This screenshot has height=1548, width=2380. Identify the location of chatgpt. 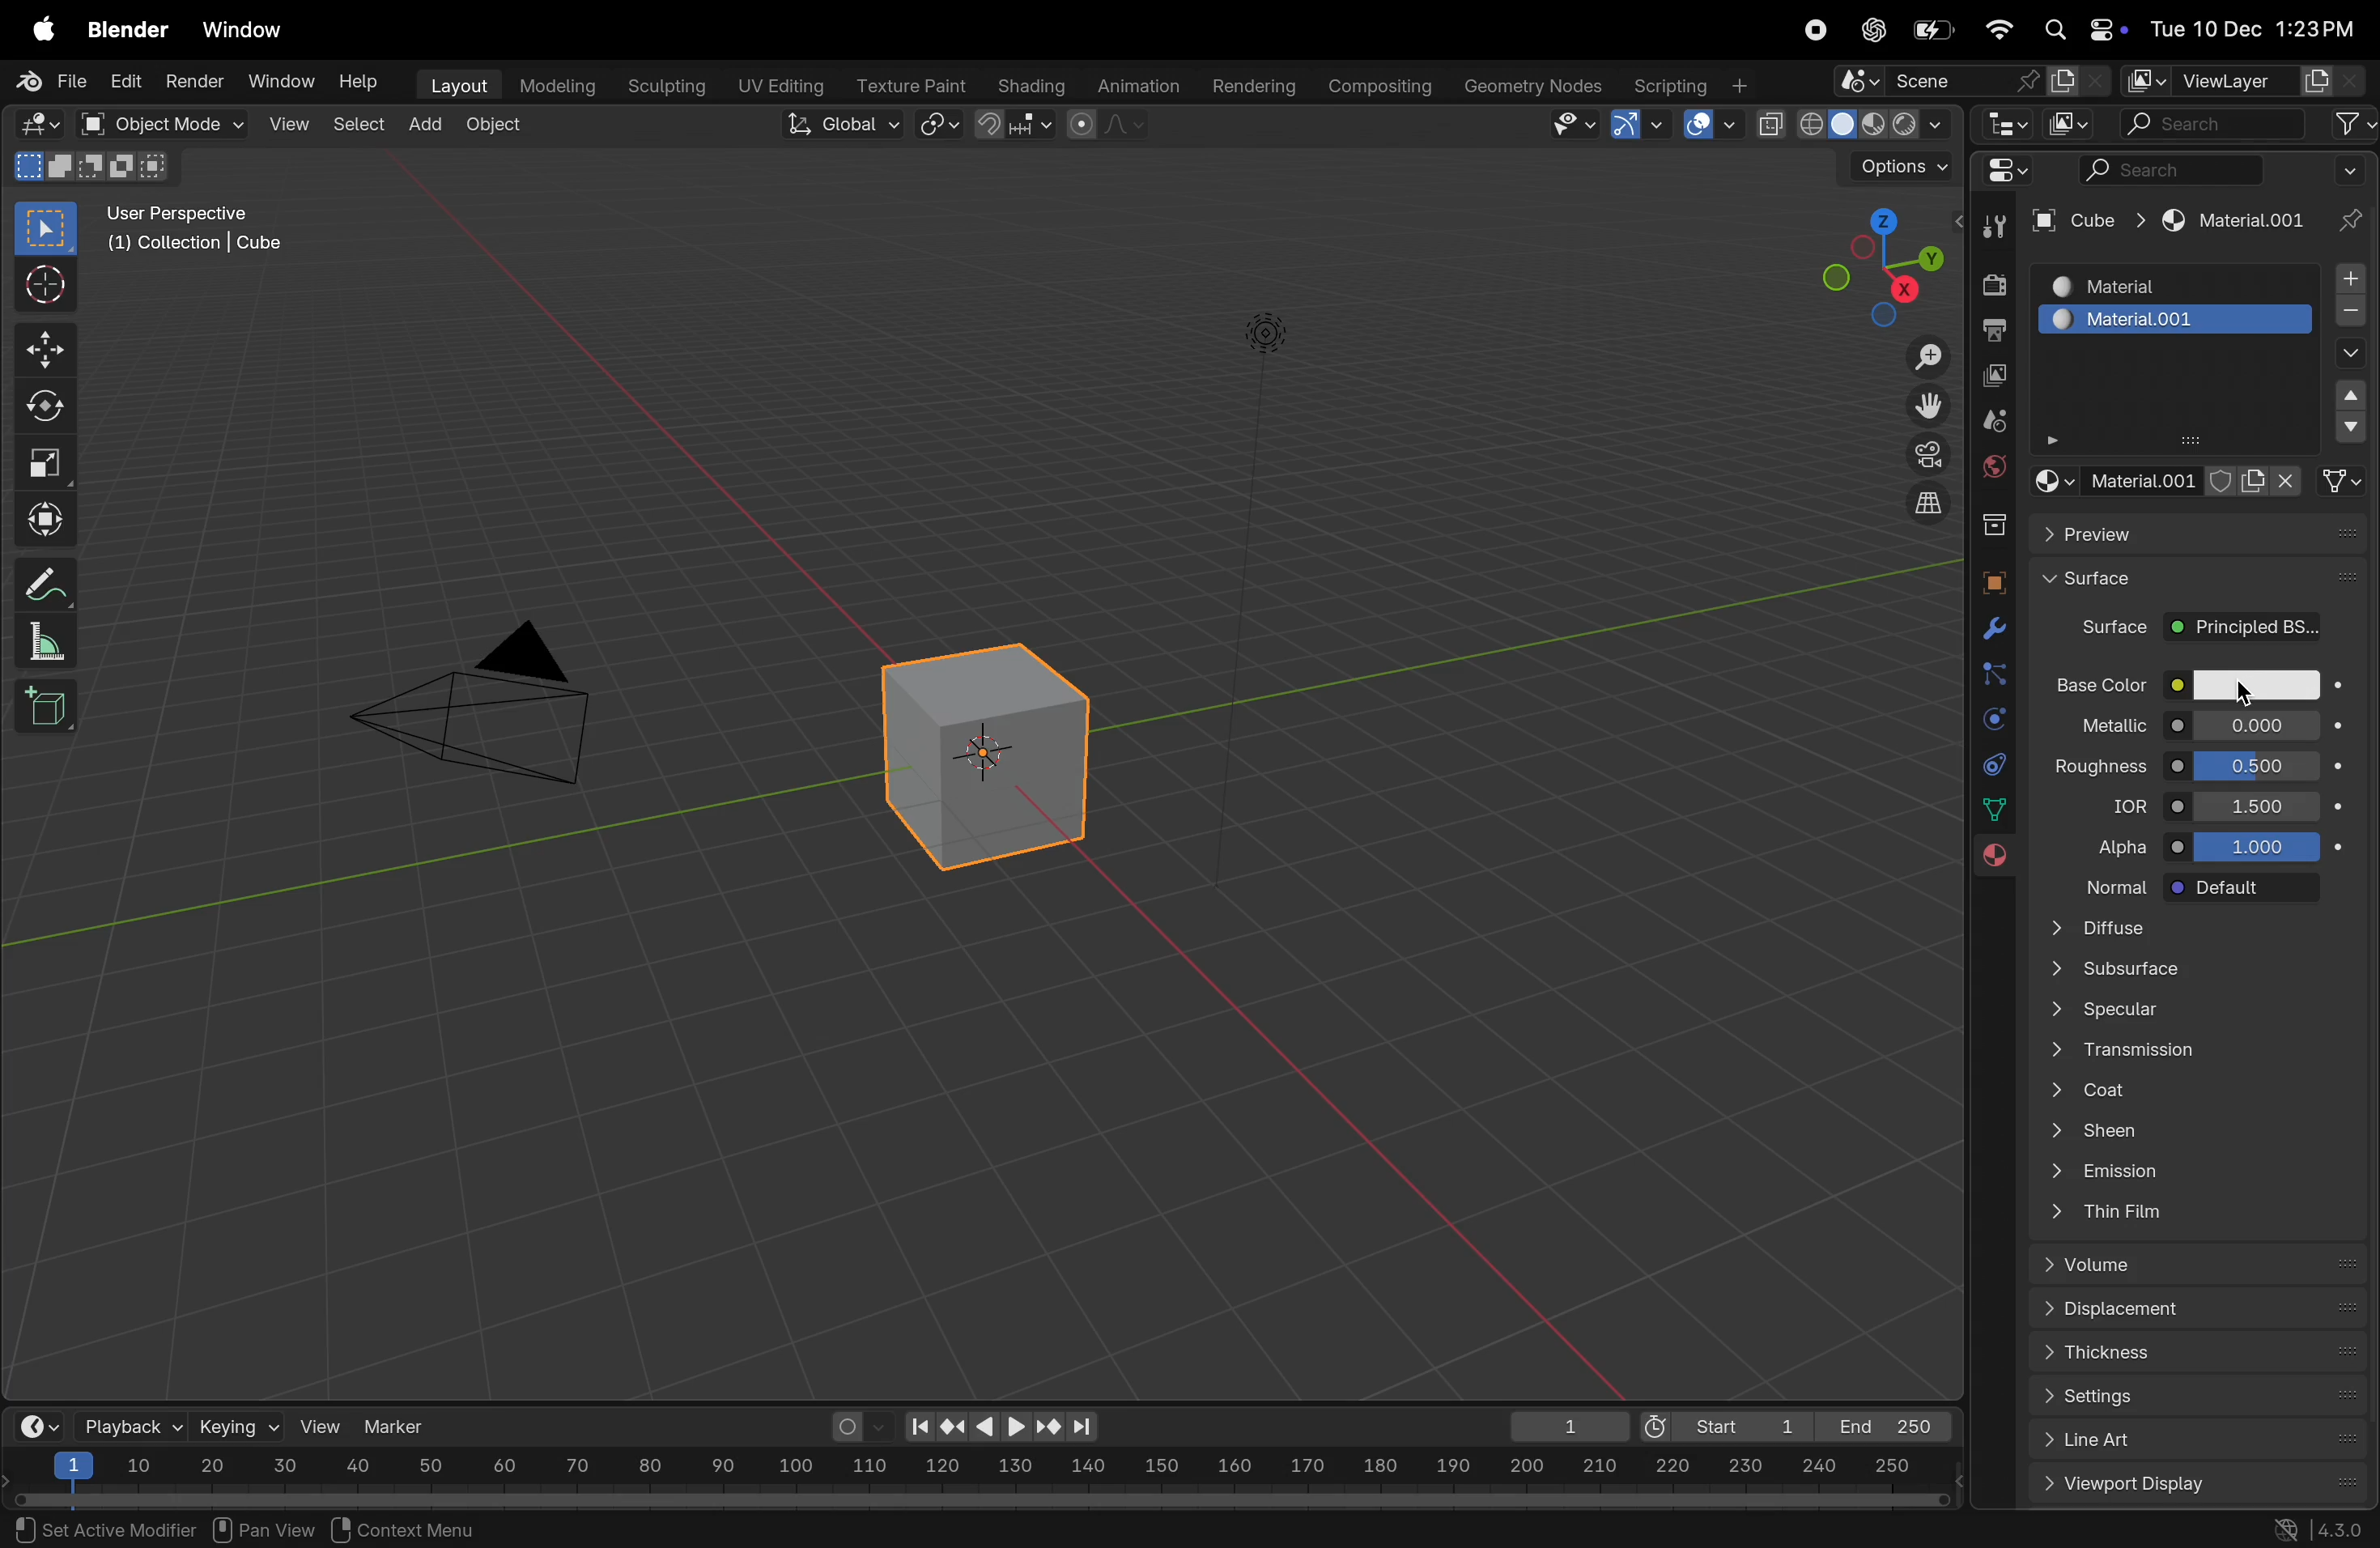
(1870, 30).